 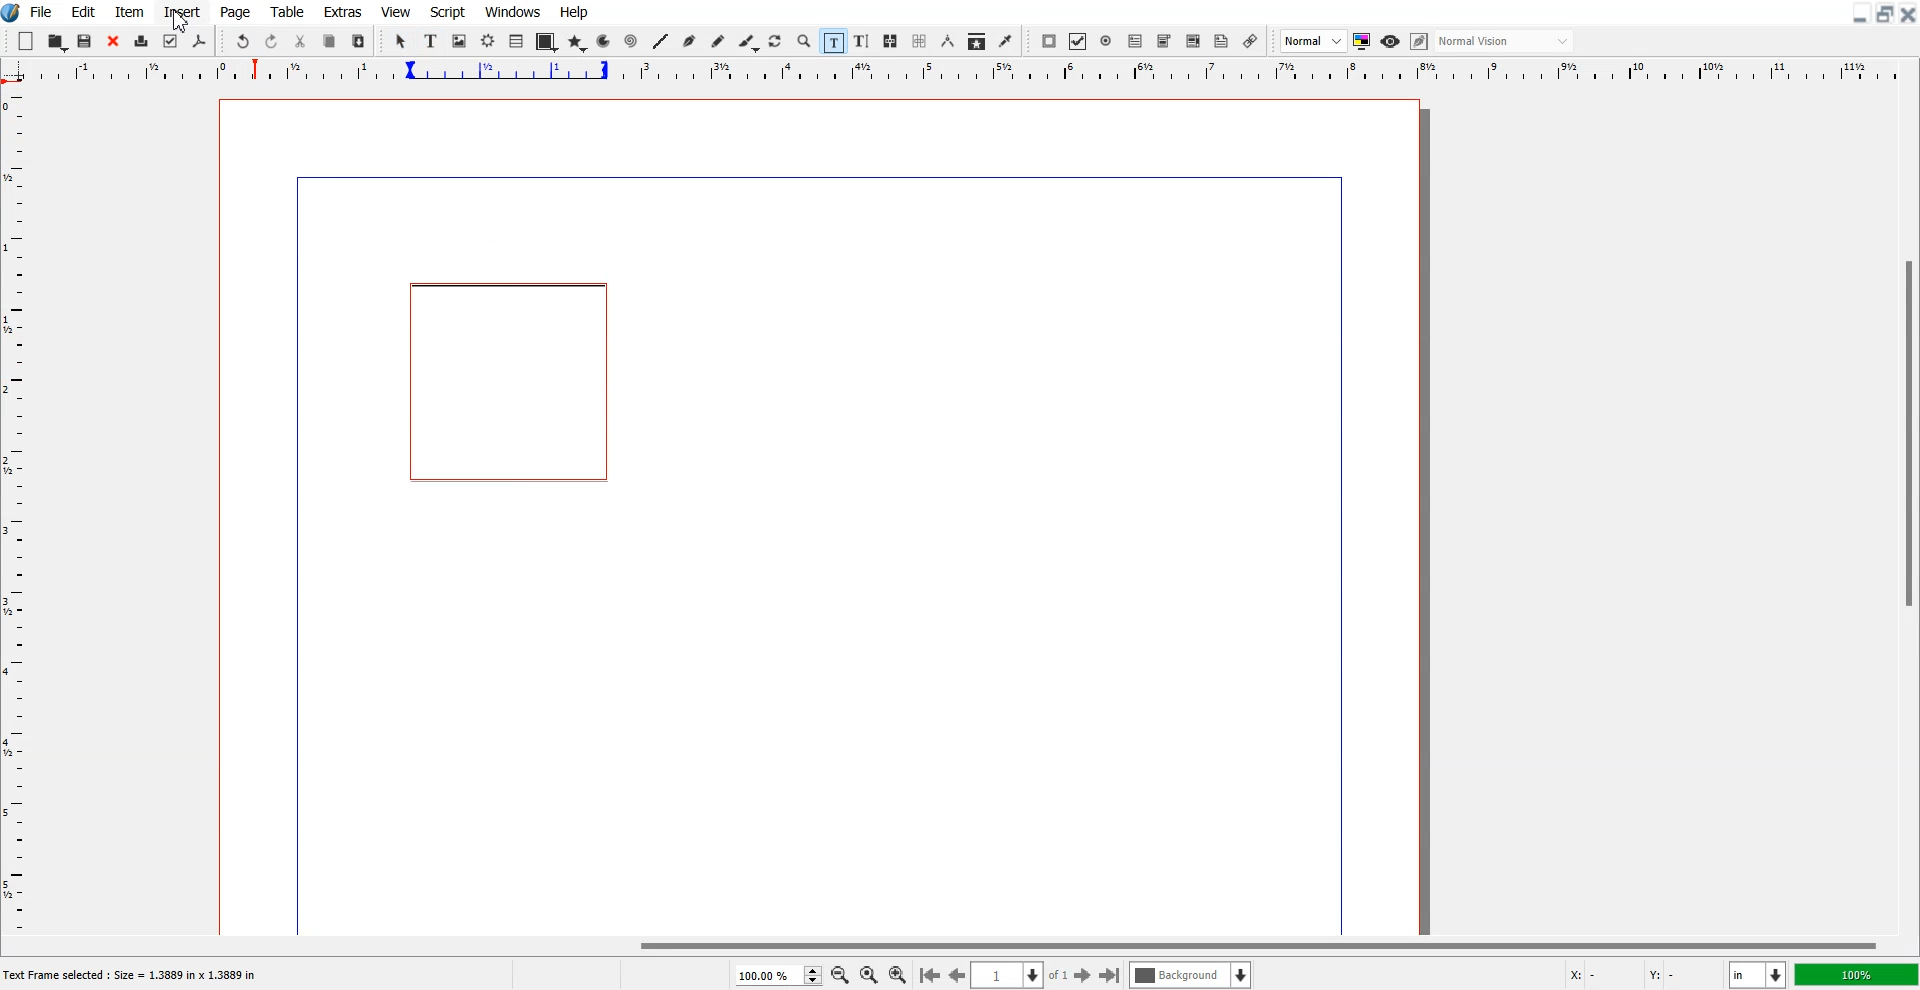 What do you see at coordinates (1020, 975) in the screenshot?
I see `Select current page` at bounding box center [1020, 975].